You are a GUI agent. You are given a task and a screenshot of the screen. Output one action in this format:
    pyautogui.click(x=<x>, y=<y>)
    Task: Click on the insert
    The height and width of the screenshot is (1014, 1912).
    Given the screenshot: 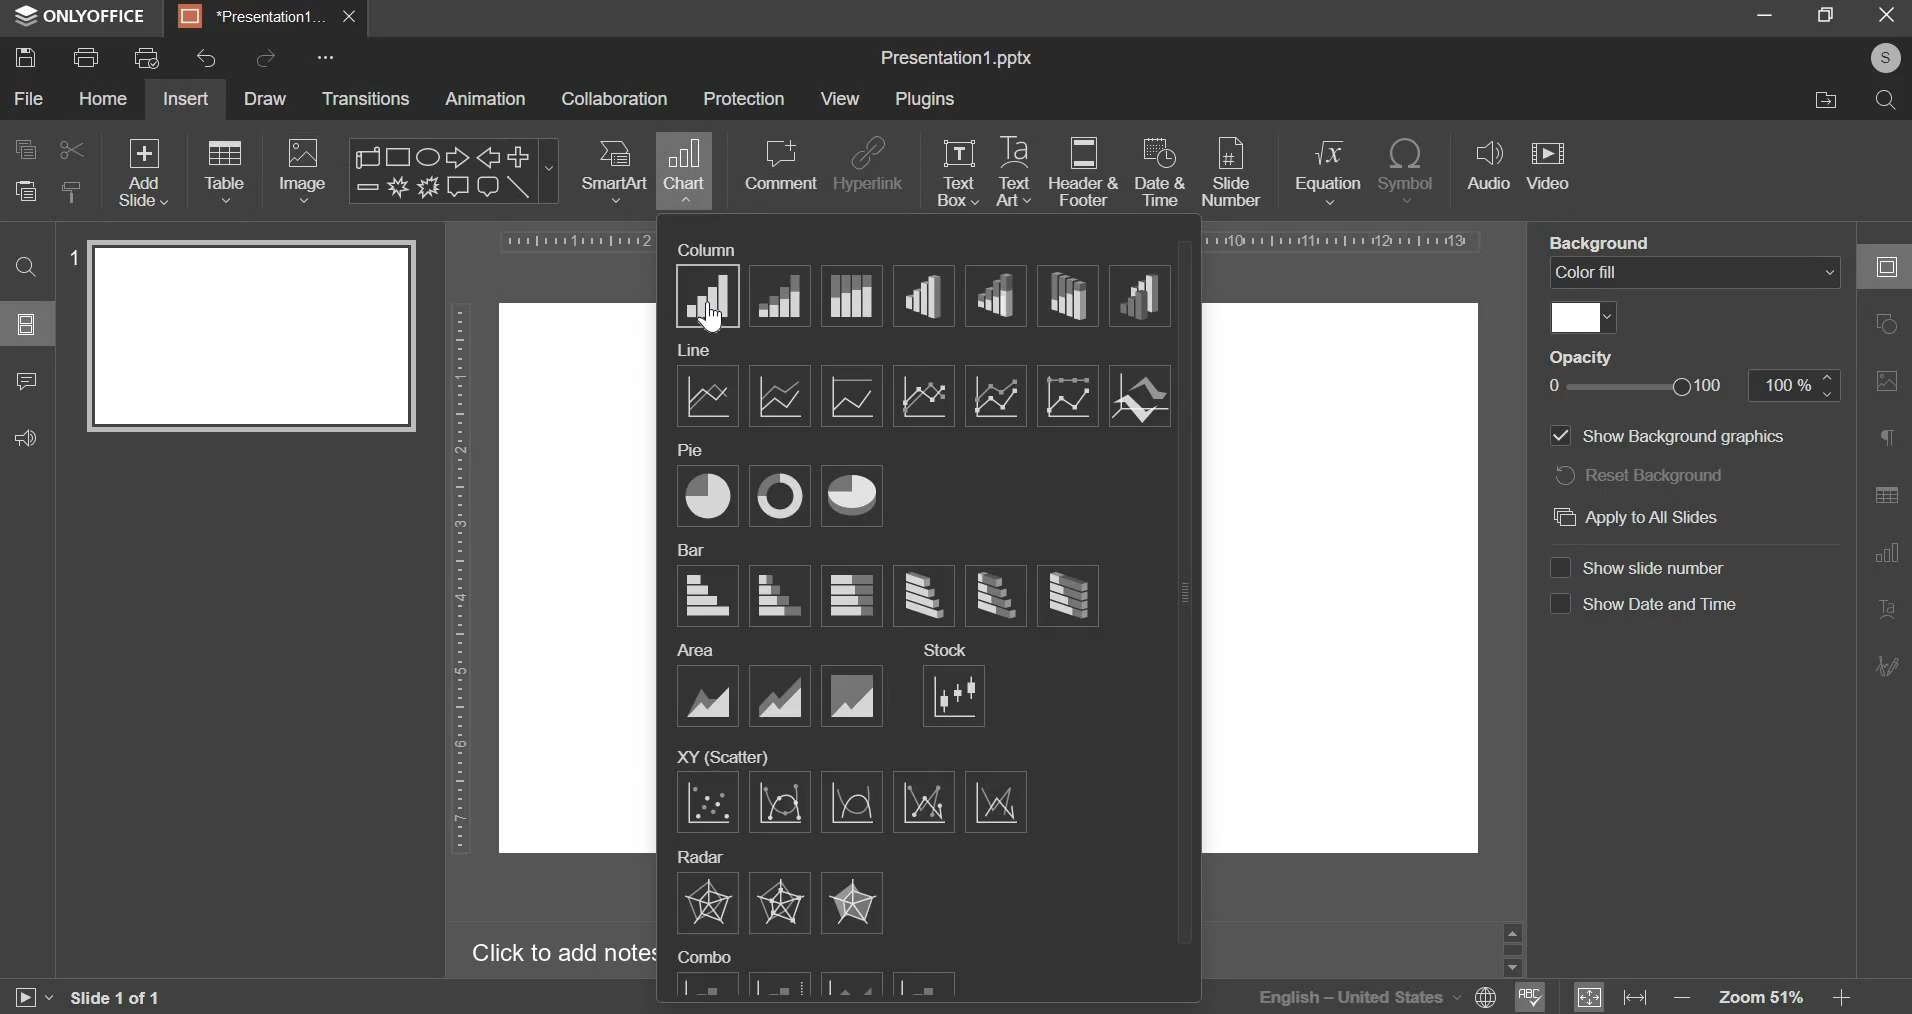 What is the action you would take?
    pyautogui.click(x=184, y=99)
    